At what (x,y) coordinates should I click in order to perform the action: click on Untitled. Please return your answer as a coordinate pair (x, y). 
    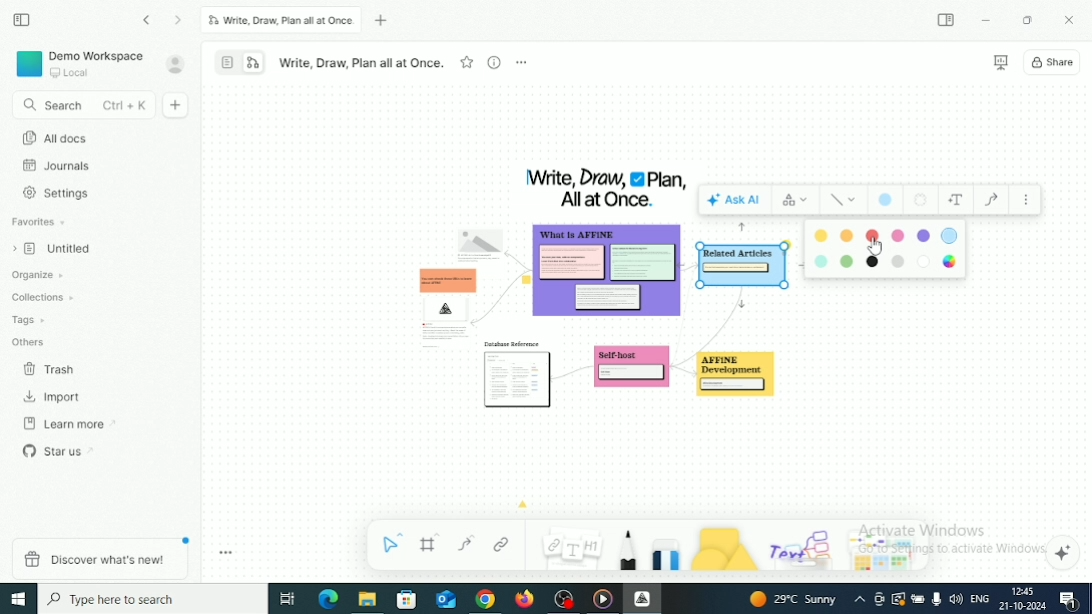
    Looking at the image, I should click on (57, 250).